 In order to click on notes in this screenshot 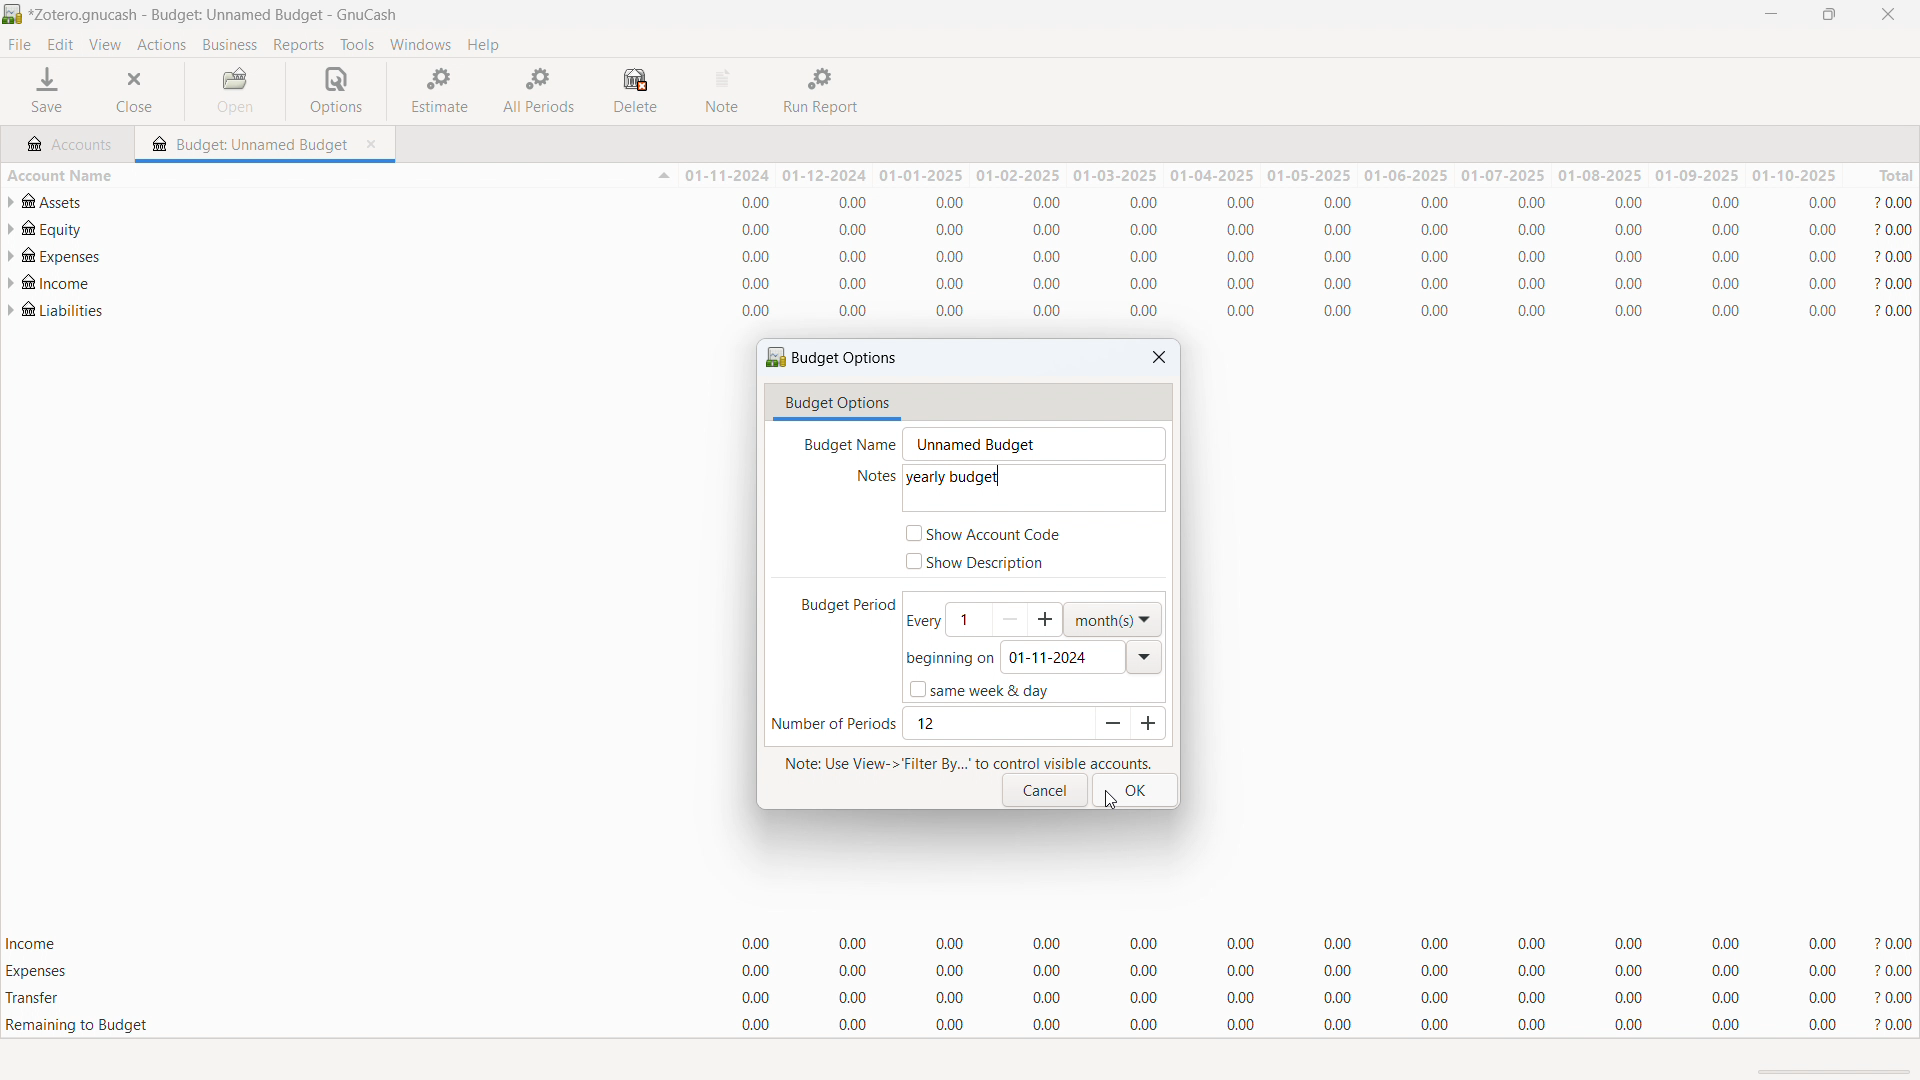, I will do `click(867, 479)`.